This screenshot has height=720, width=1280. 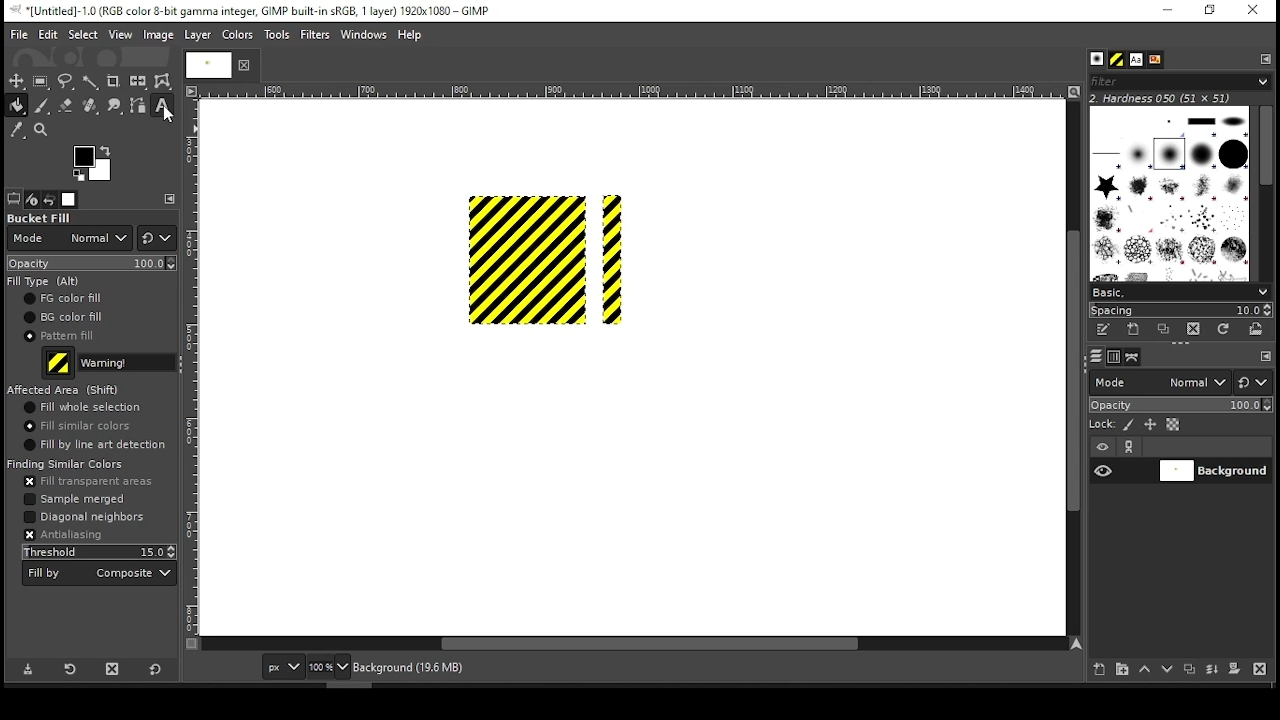 What do you see at coordinates (30, 668) in the screenshot?
I see `save tool preset` at bounding box center [30, 668].